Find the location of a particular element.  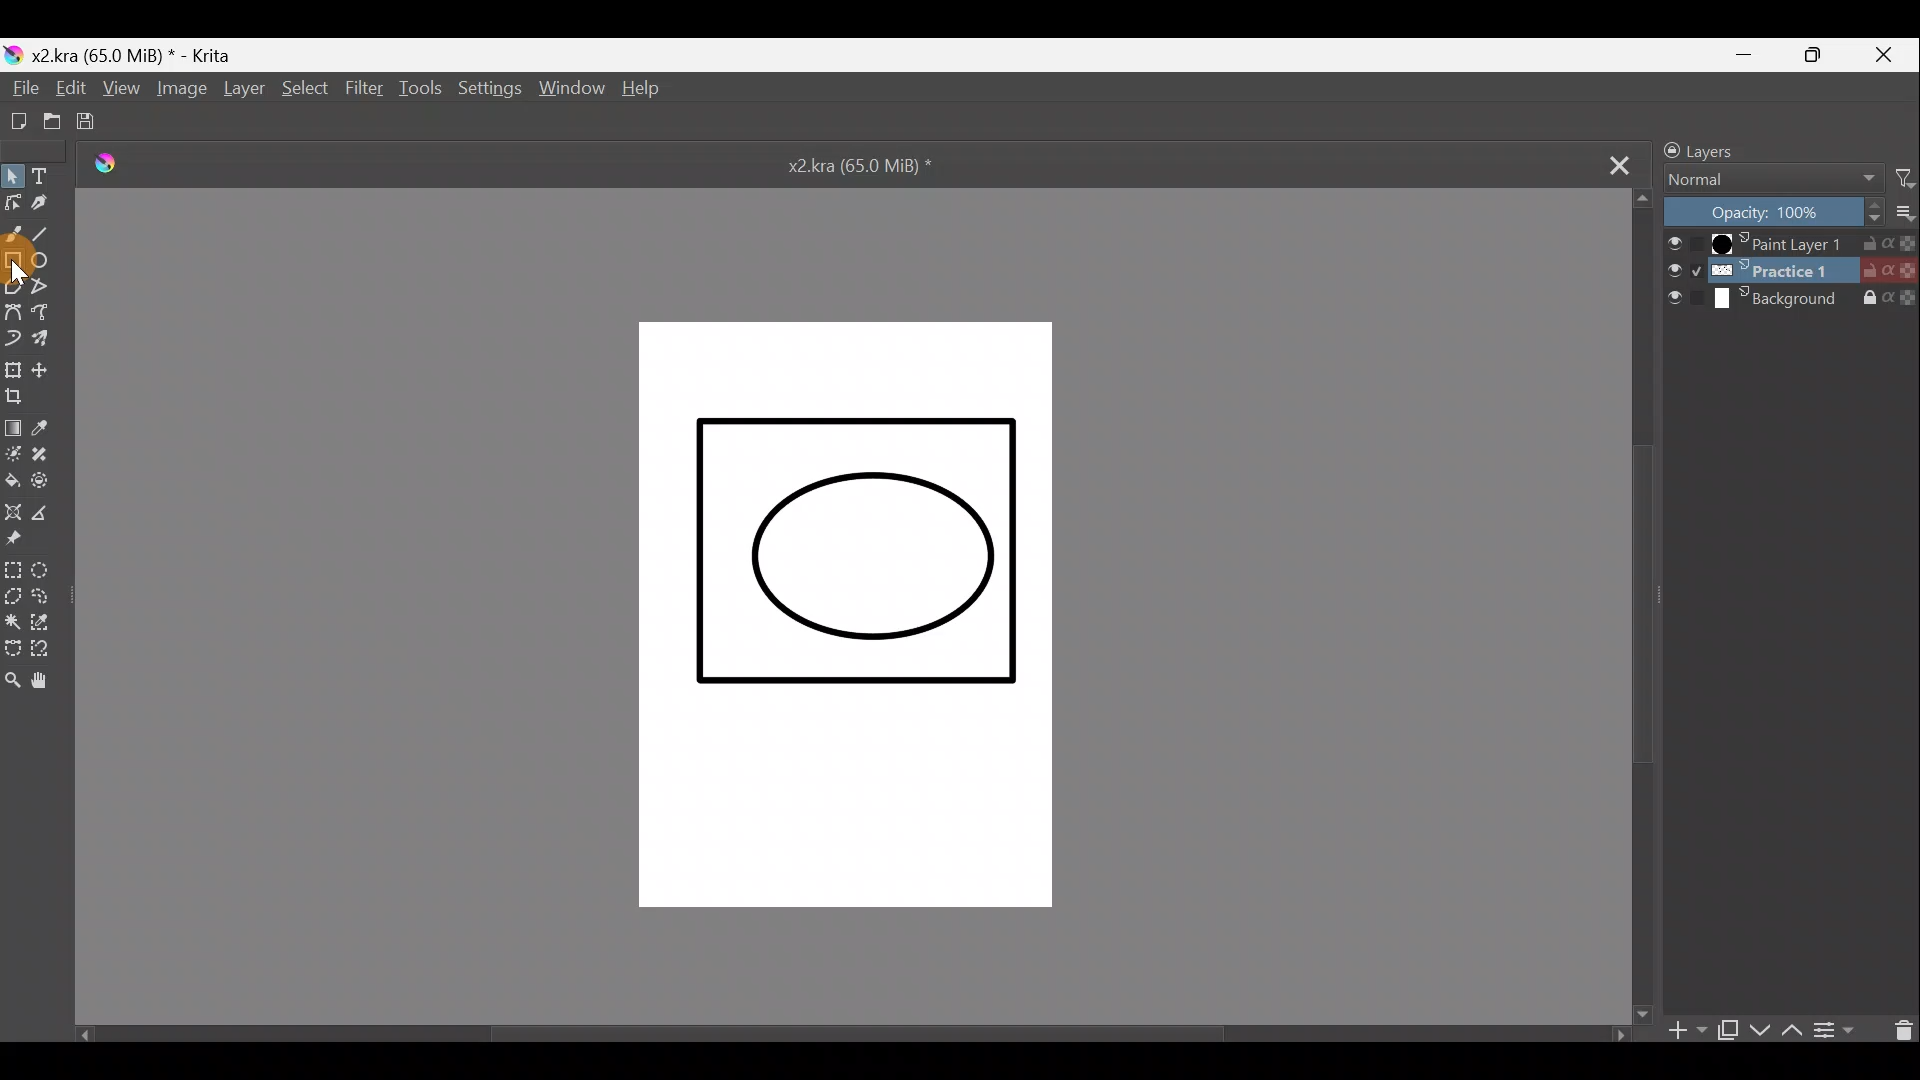

Filter is located at coordinates (365, 91).